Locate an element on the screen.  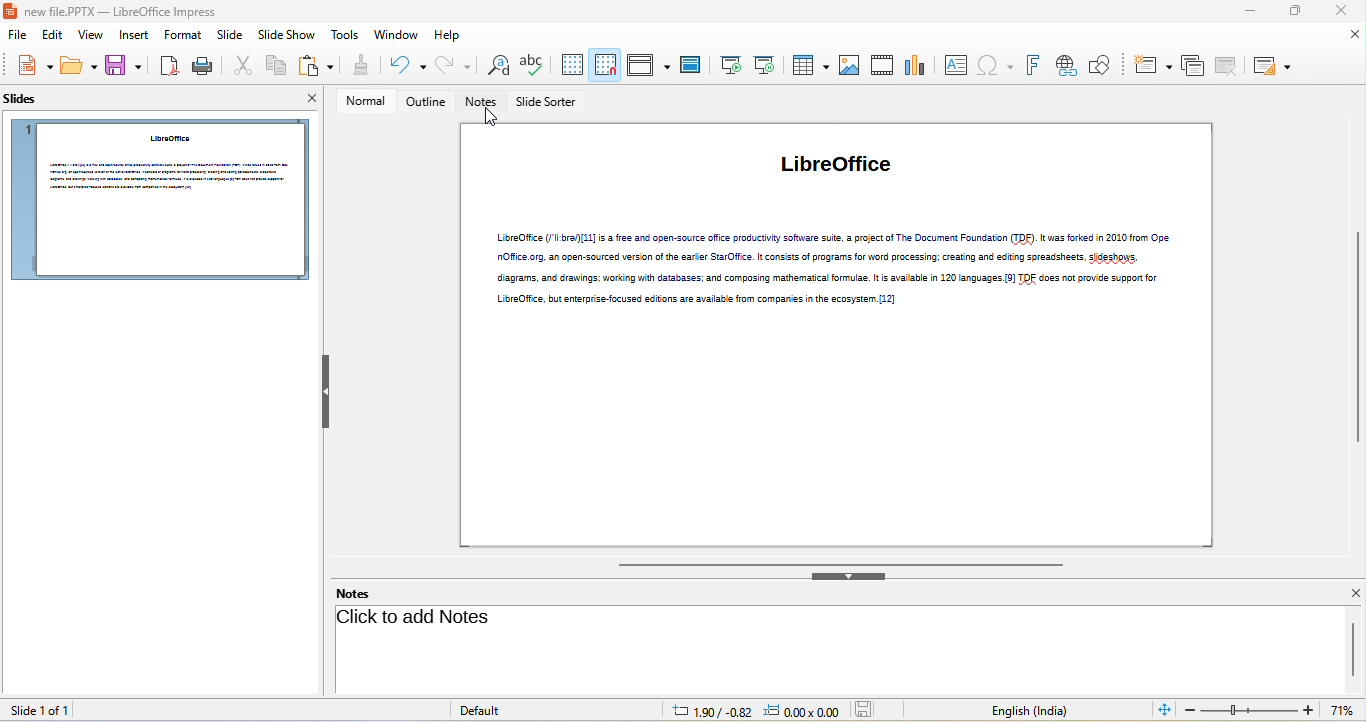
click to add notes is located at coordinates (421, 618).